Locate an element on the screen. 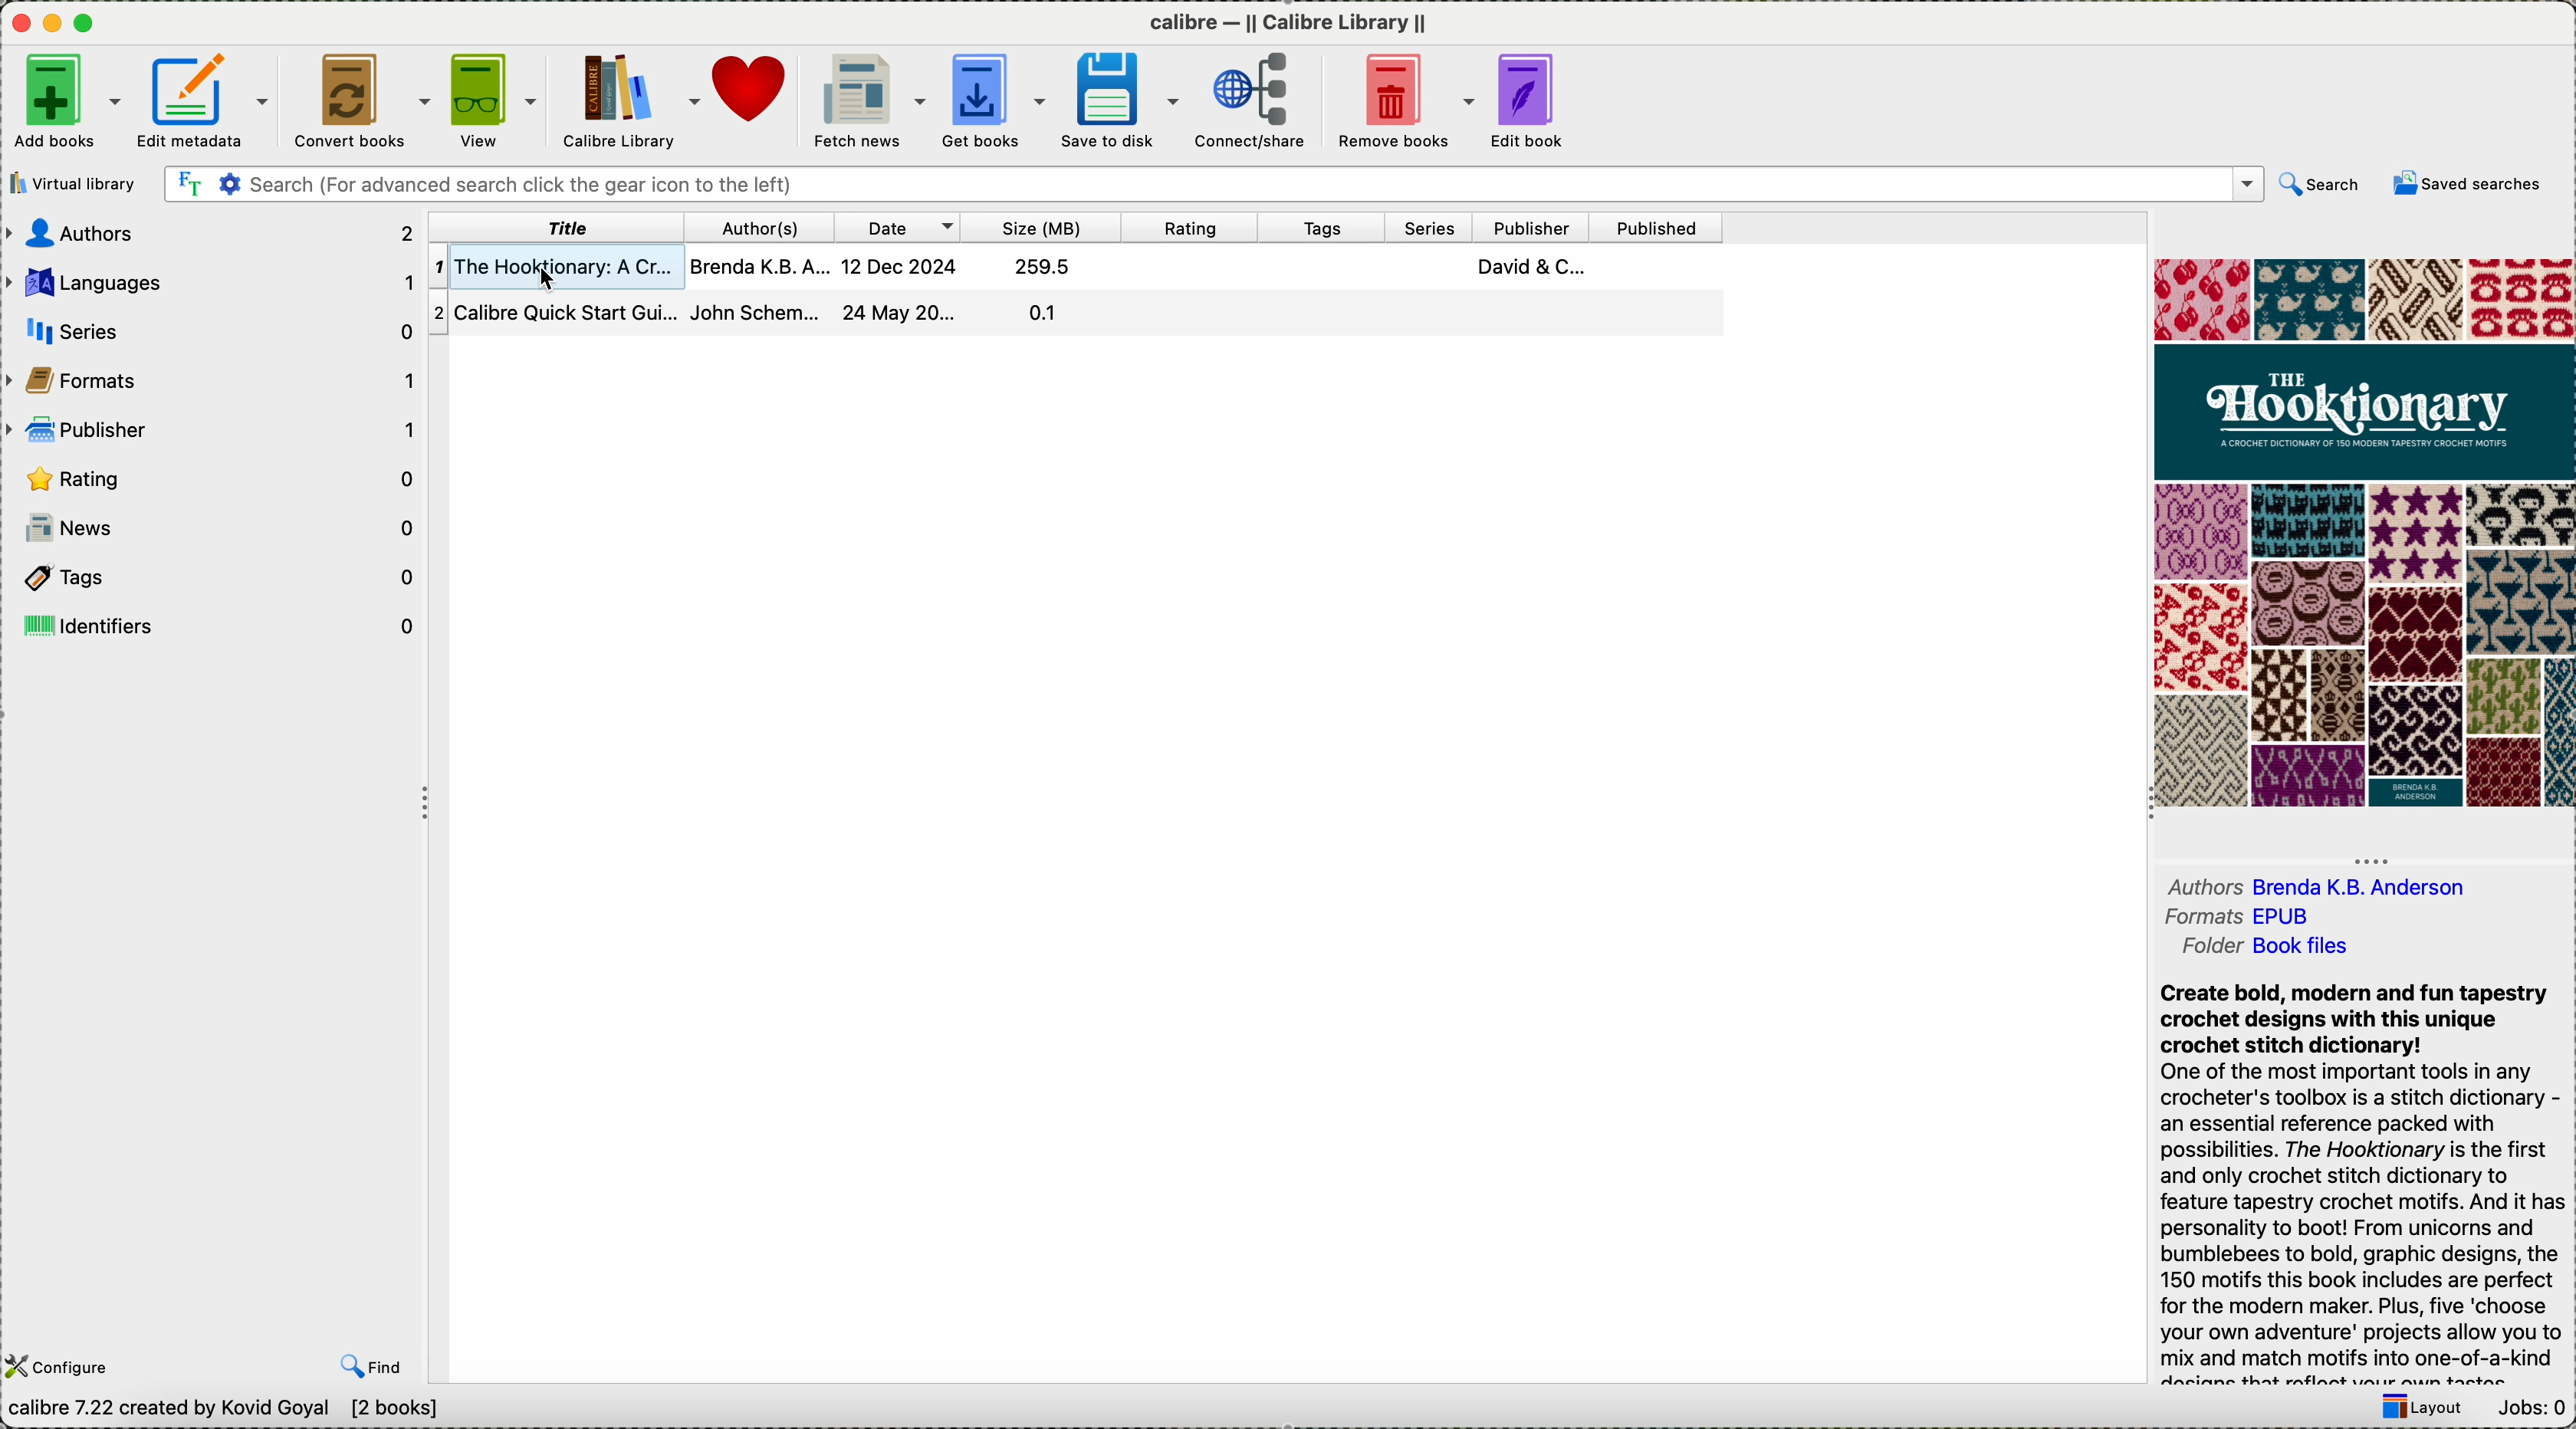  tags is located at coordinates (212, 576).